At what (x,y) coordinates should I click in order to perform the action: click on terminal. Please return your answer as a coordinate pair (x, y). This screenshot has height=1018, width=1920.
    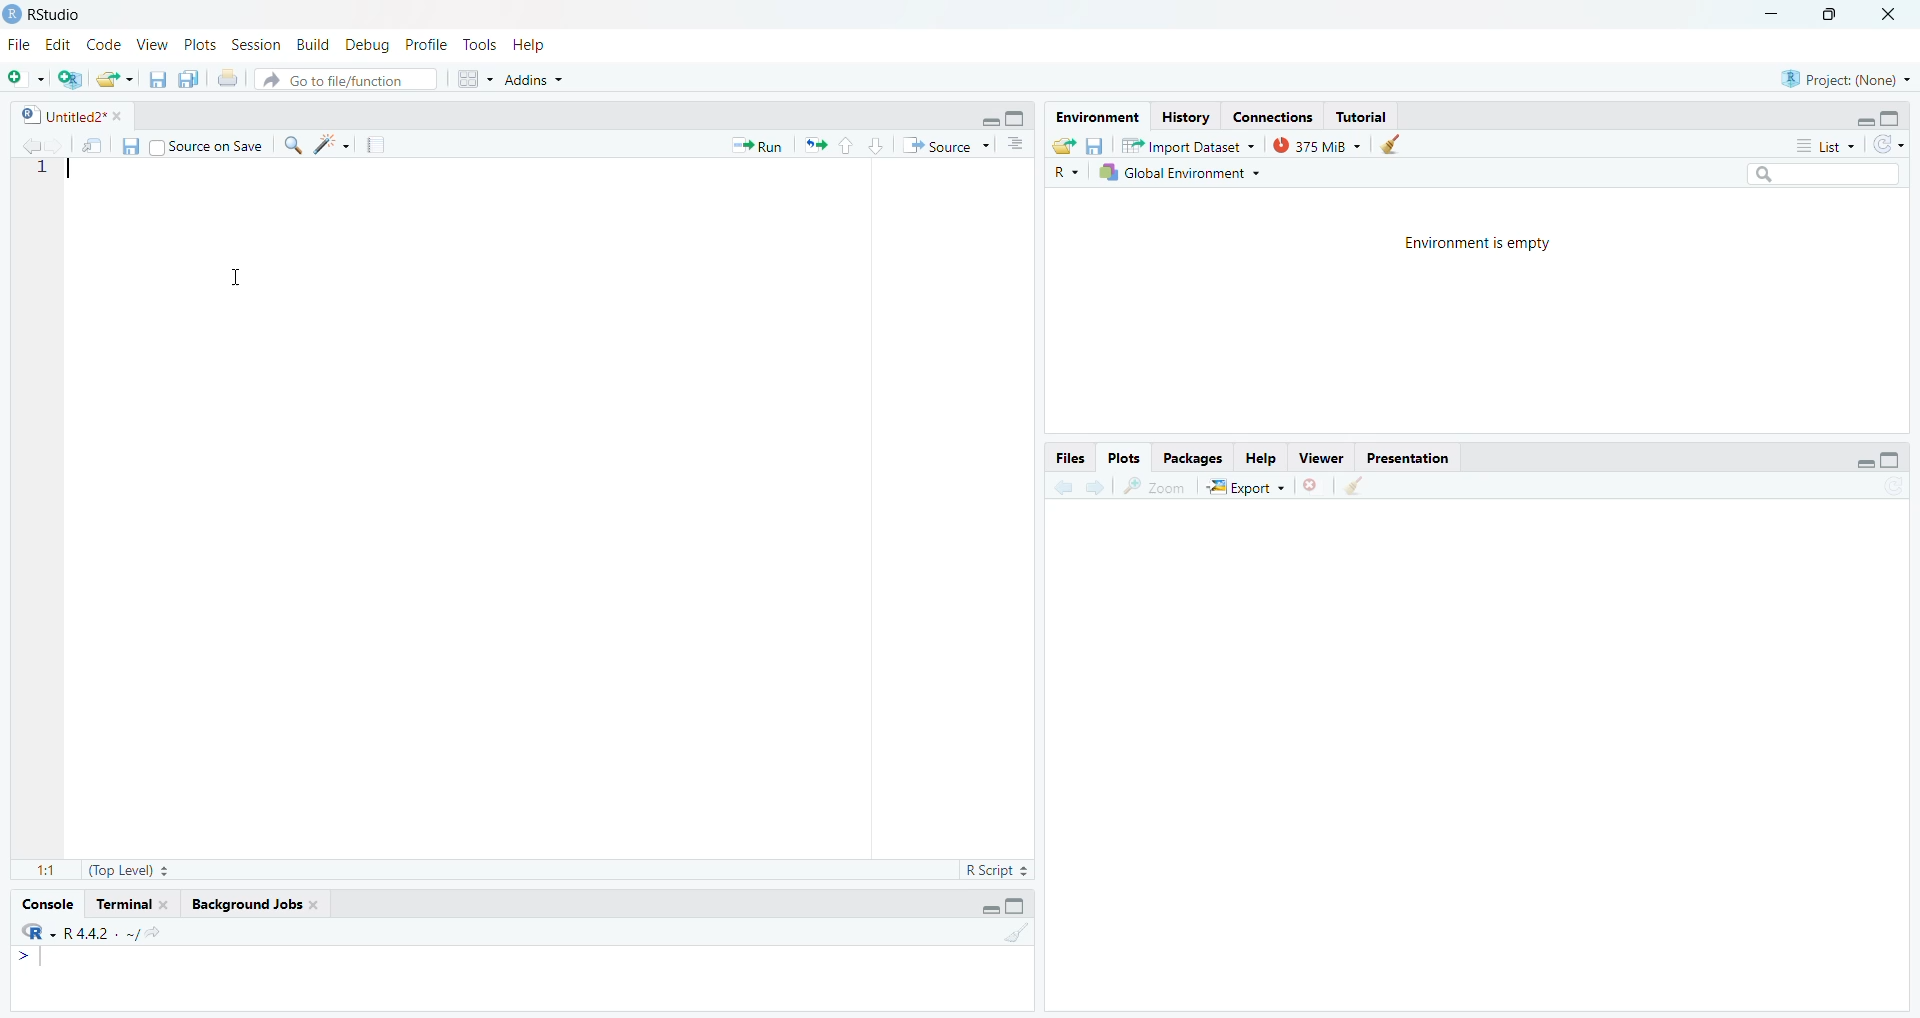
    Looking at the image, I should click on (134, 903).